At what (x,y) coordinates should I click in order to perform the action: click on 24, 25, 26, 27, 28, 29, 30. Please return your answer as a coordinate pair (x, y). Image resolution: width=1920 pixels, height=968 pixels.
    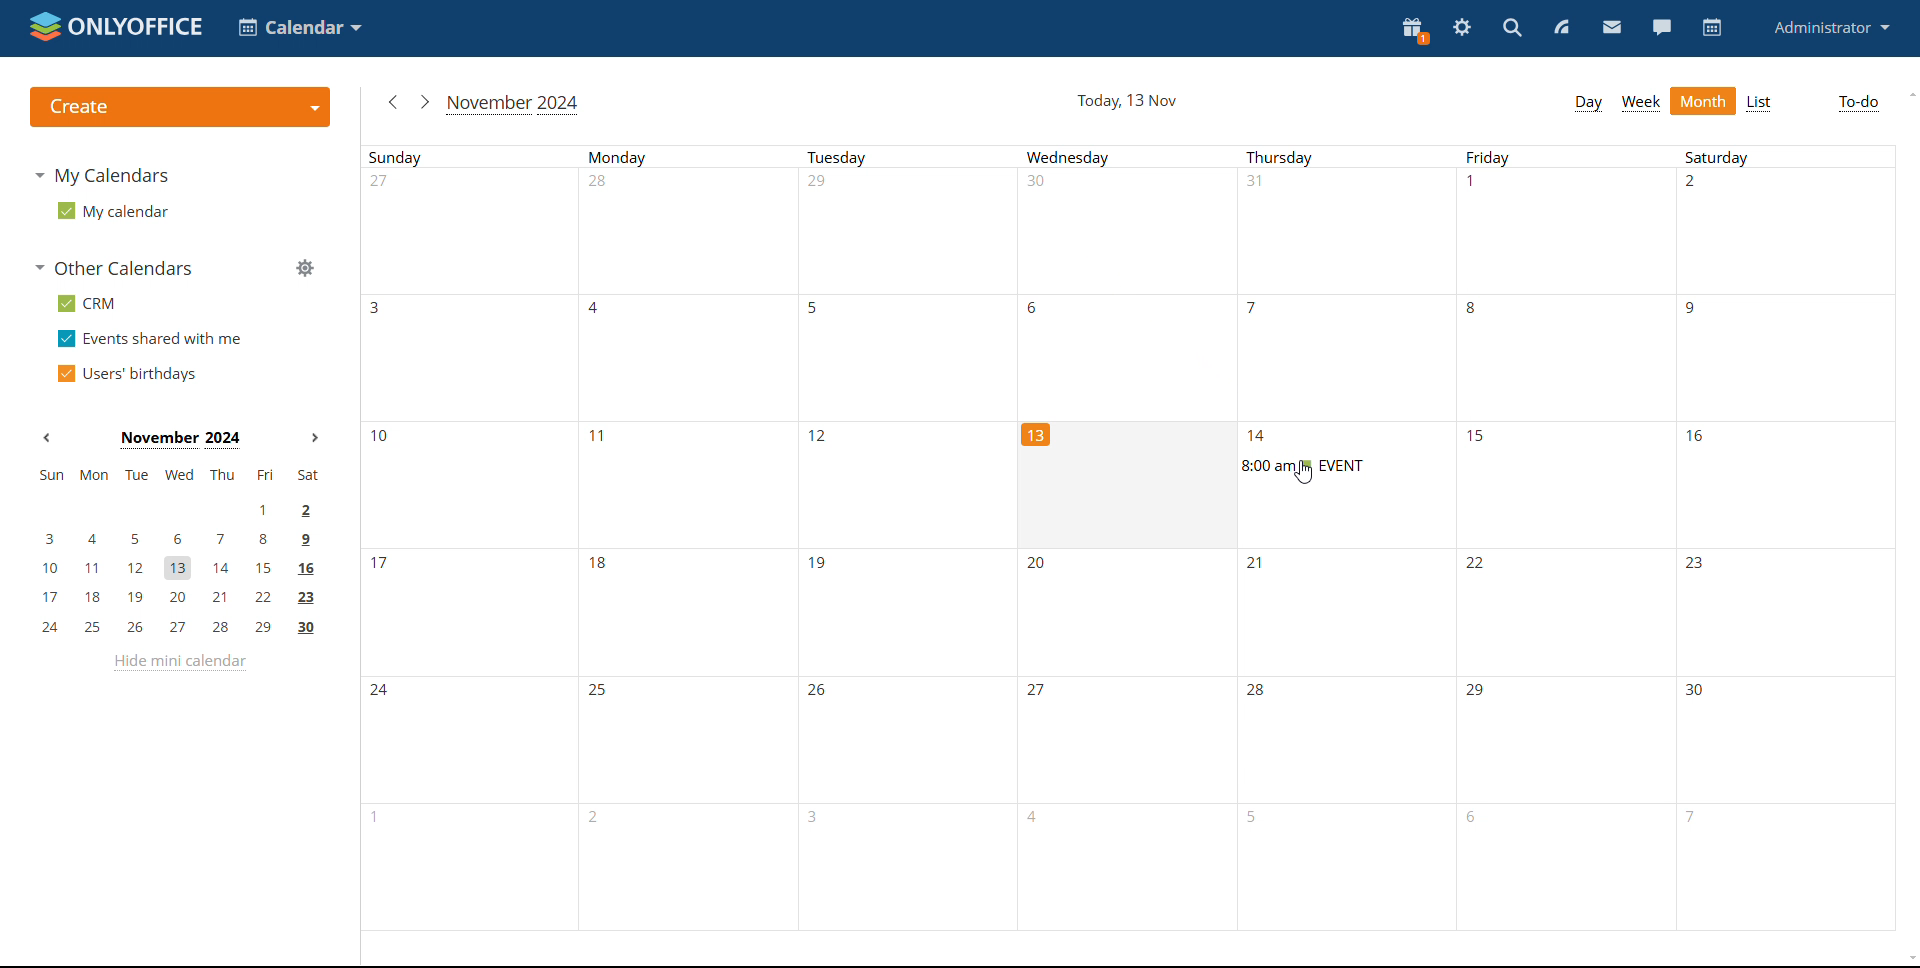
    Looking at the image, I should click on (179, 629).